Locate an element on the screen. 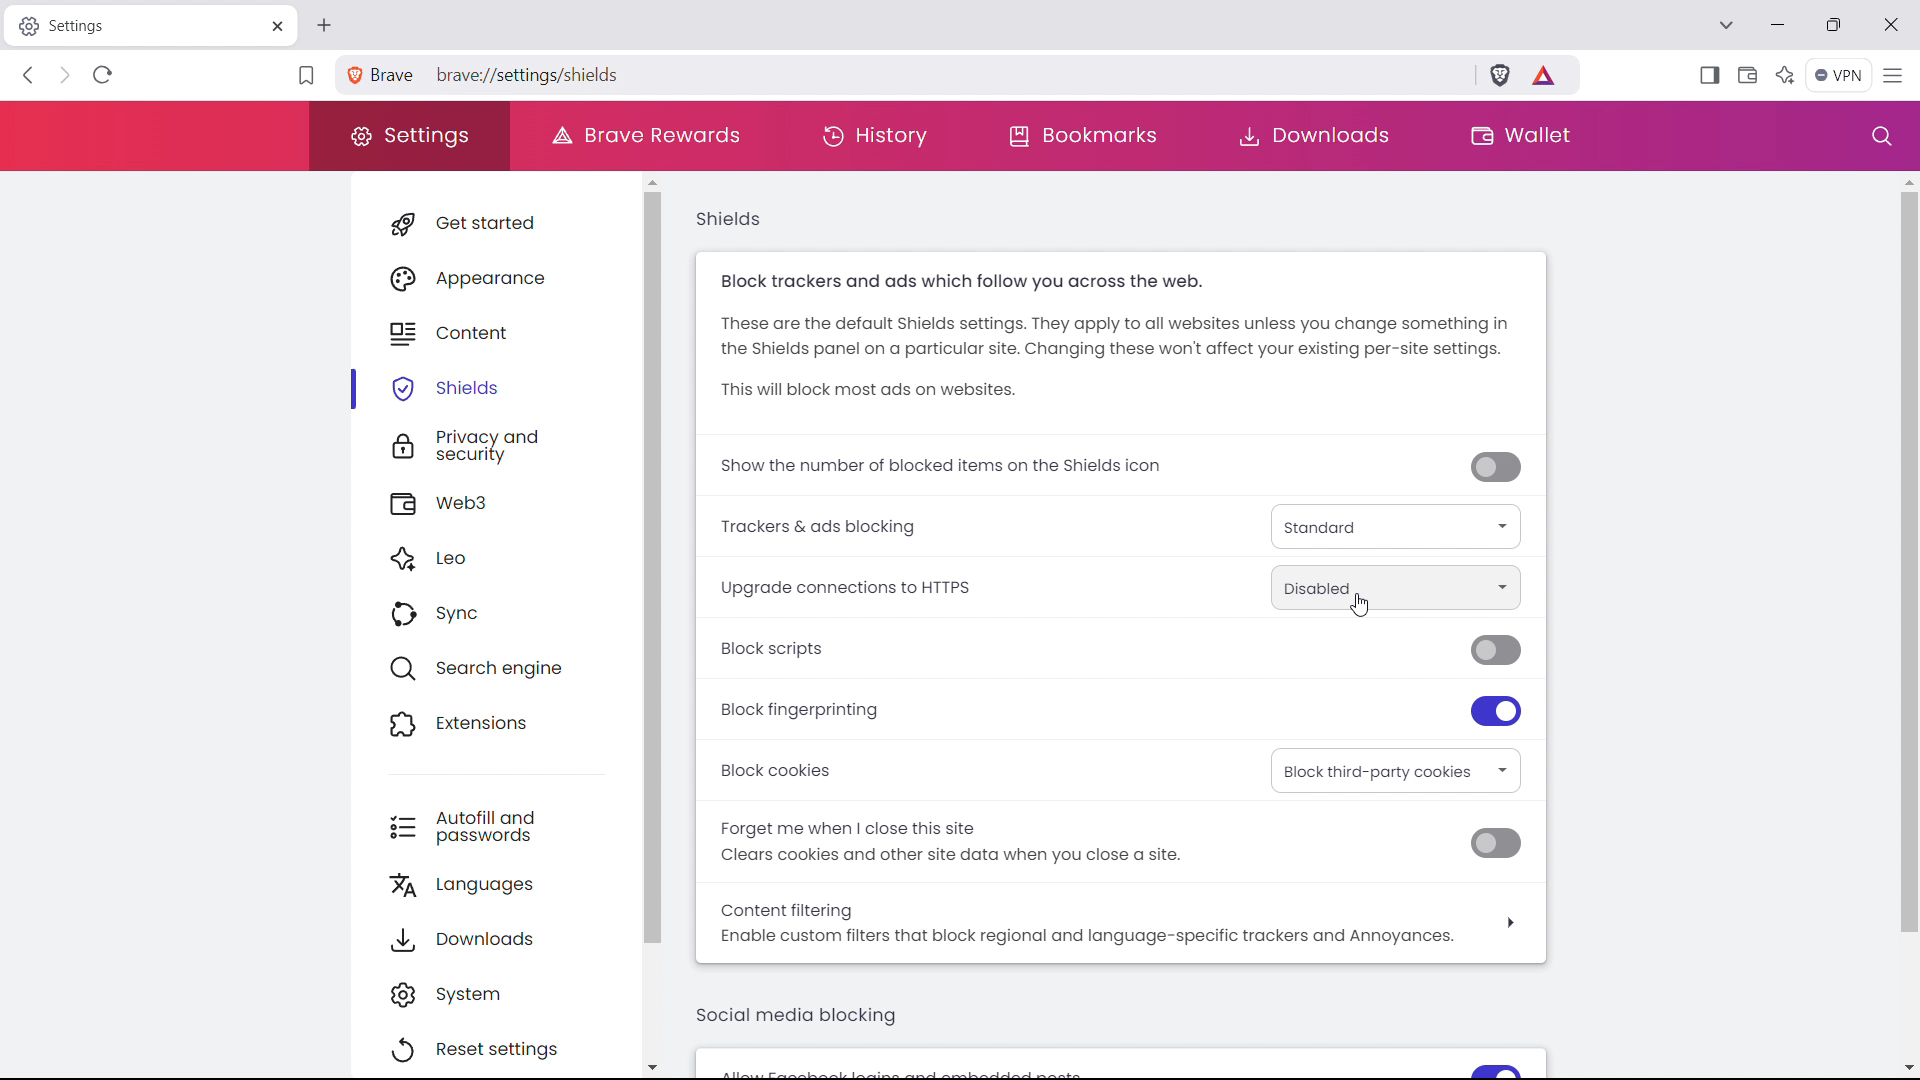 The height and width of the screenshot is (1080, 1920). Block trackers and ads which follow you across the web. is located at coordinates (976, 282).